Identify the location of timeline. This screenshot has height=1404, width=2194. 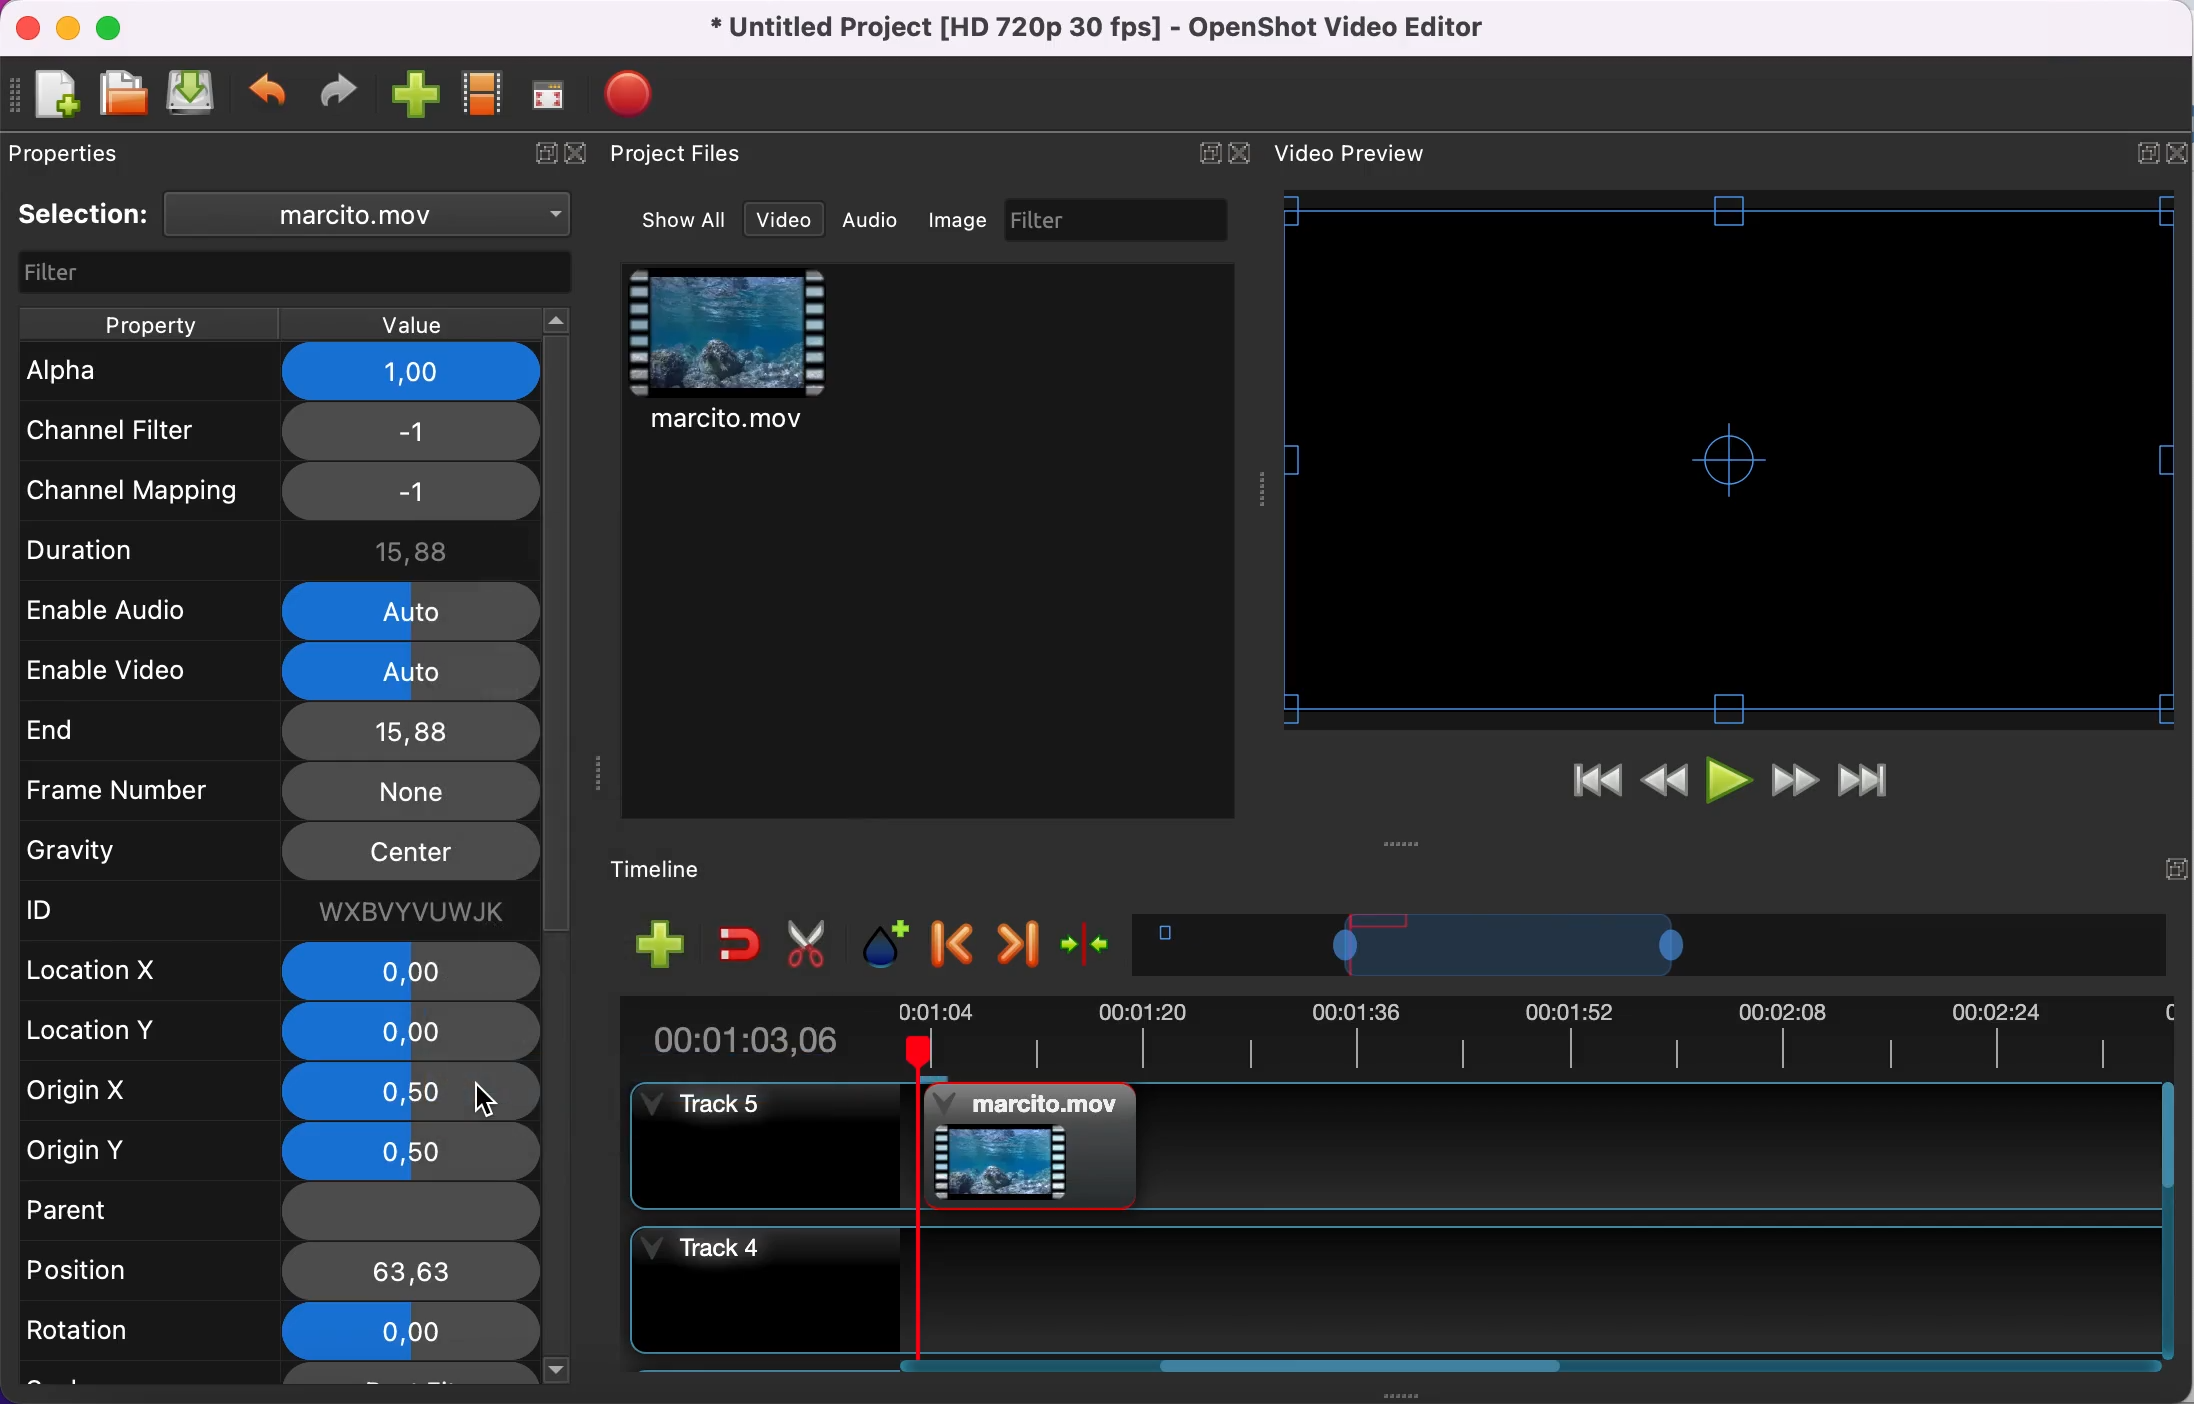
(672, 871).